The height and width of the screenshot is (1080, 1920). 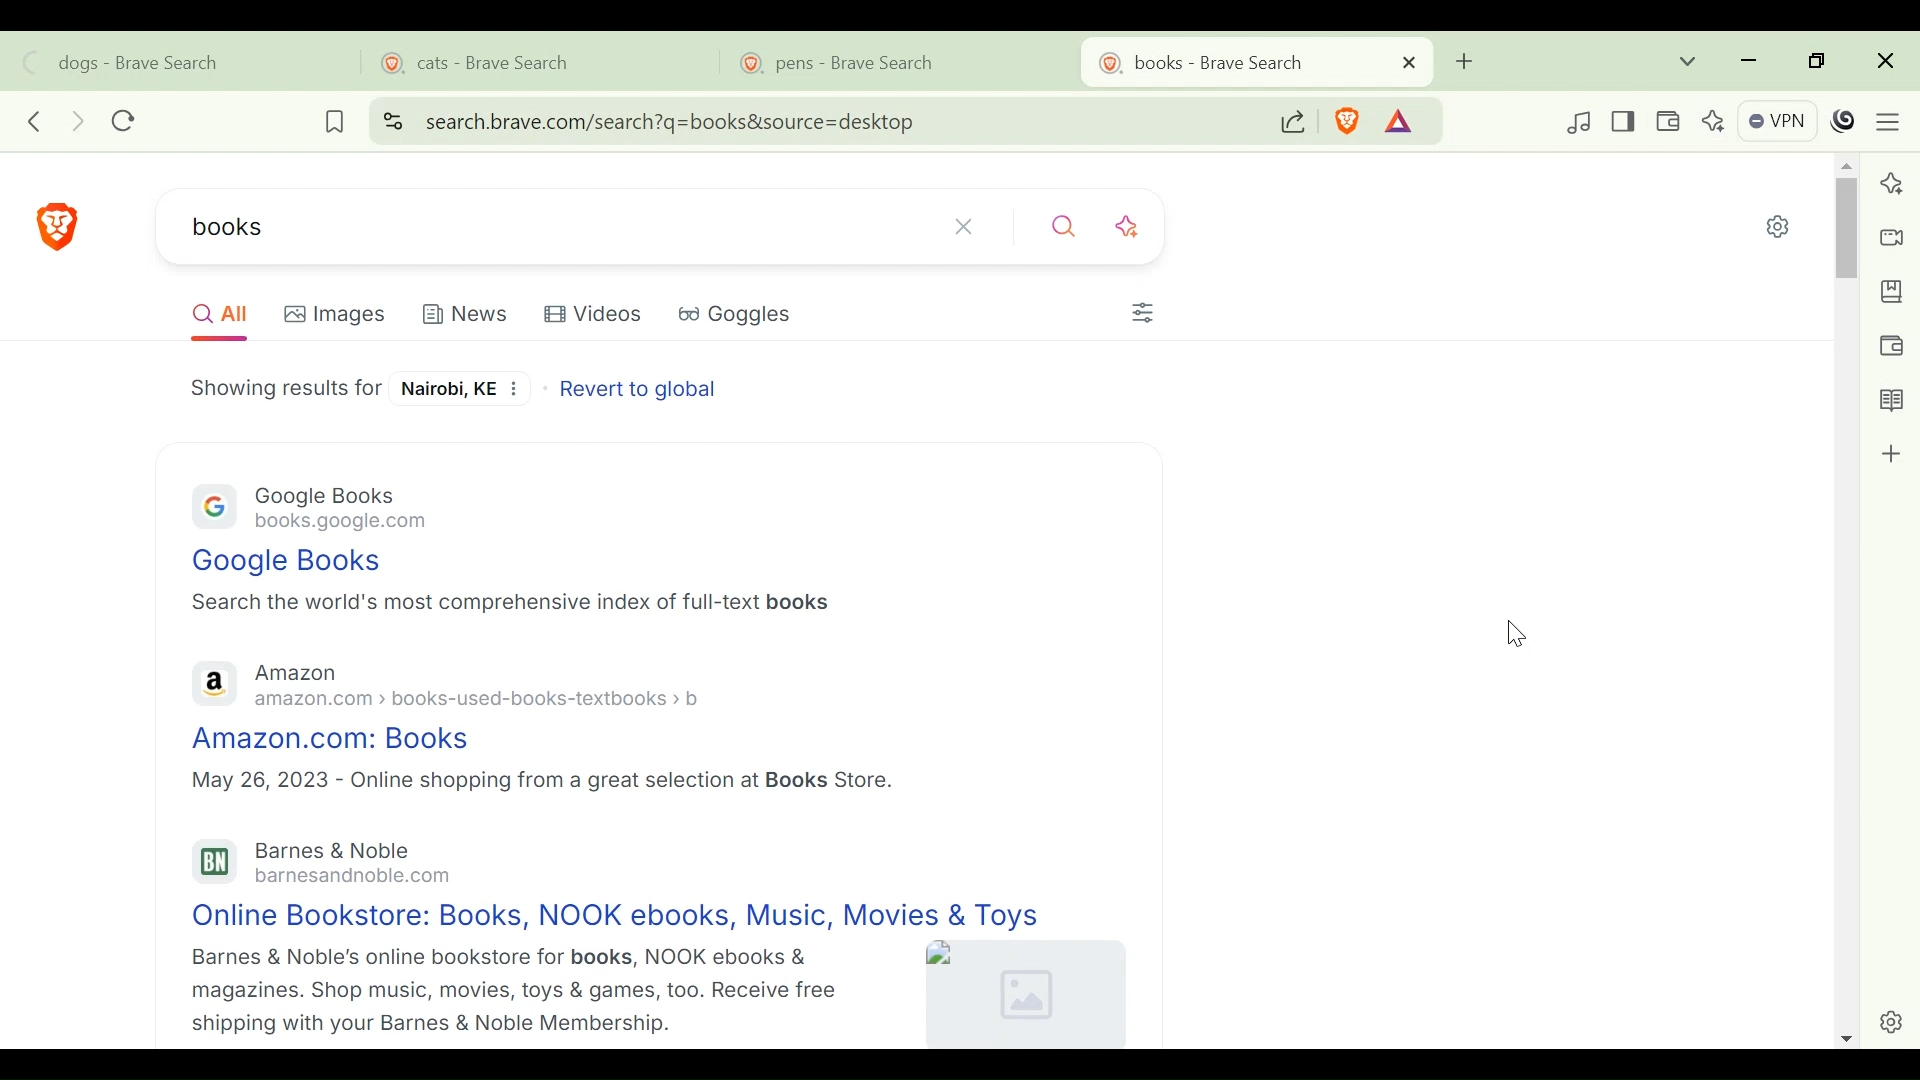 What do you see at coordinates (67, 225) in the screenshot?
I see `Brave Search` at bounding box center [67, 225].